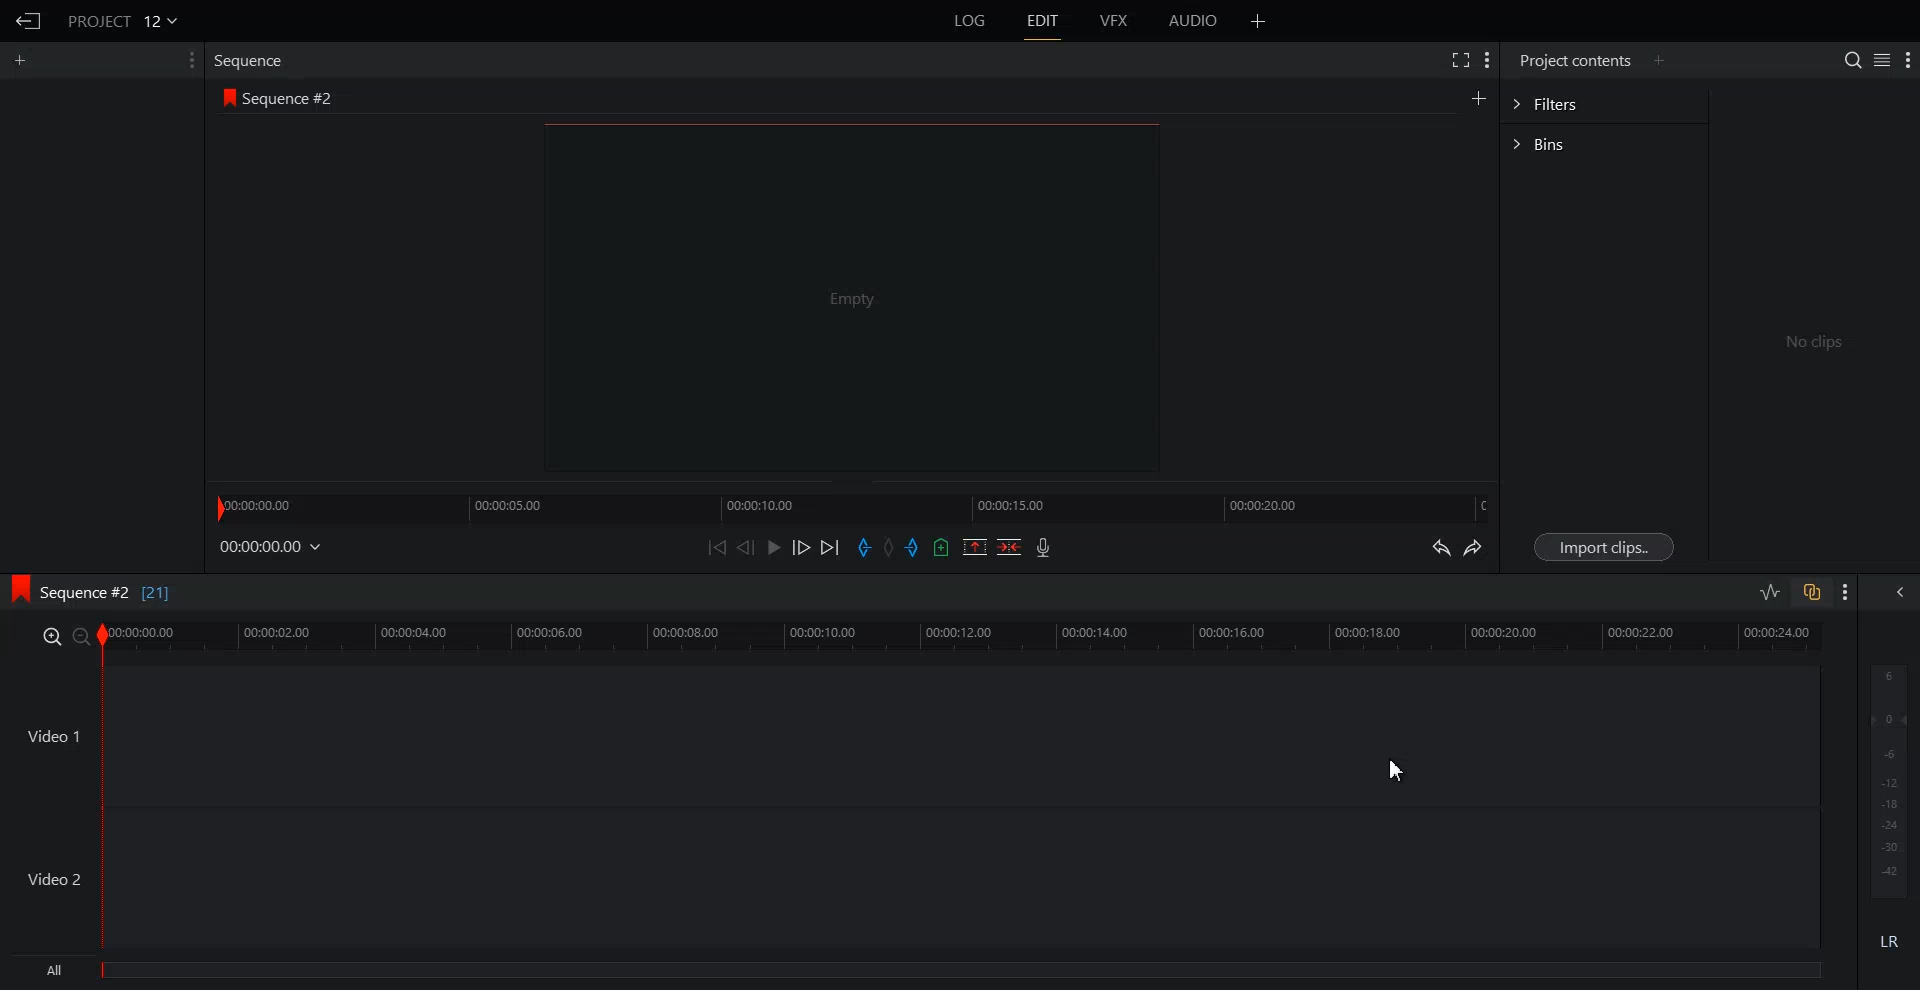 This screenshot has width=1920, height=990. What do you see at coordinates (1816, 342) in the screenshot?
I see `No clips` at bounding box center [1816, 342].